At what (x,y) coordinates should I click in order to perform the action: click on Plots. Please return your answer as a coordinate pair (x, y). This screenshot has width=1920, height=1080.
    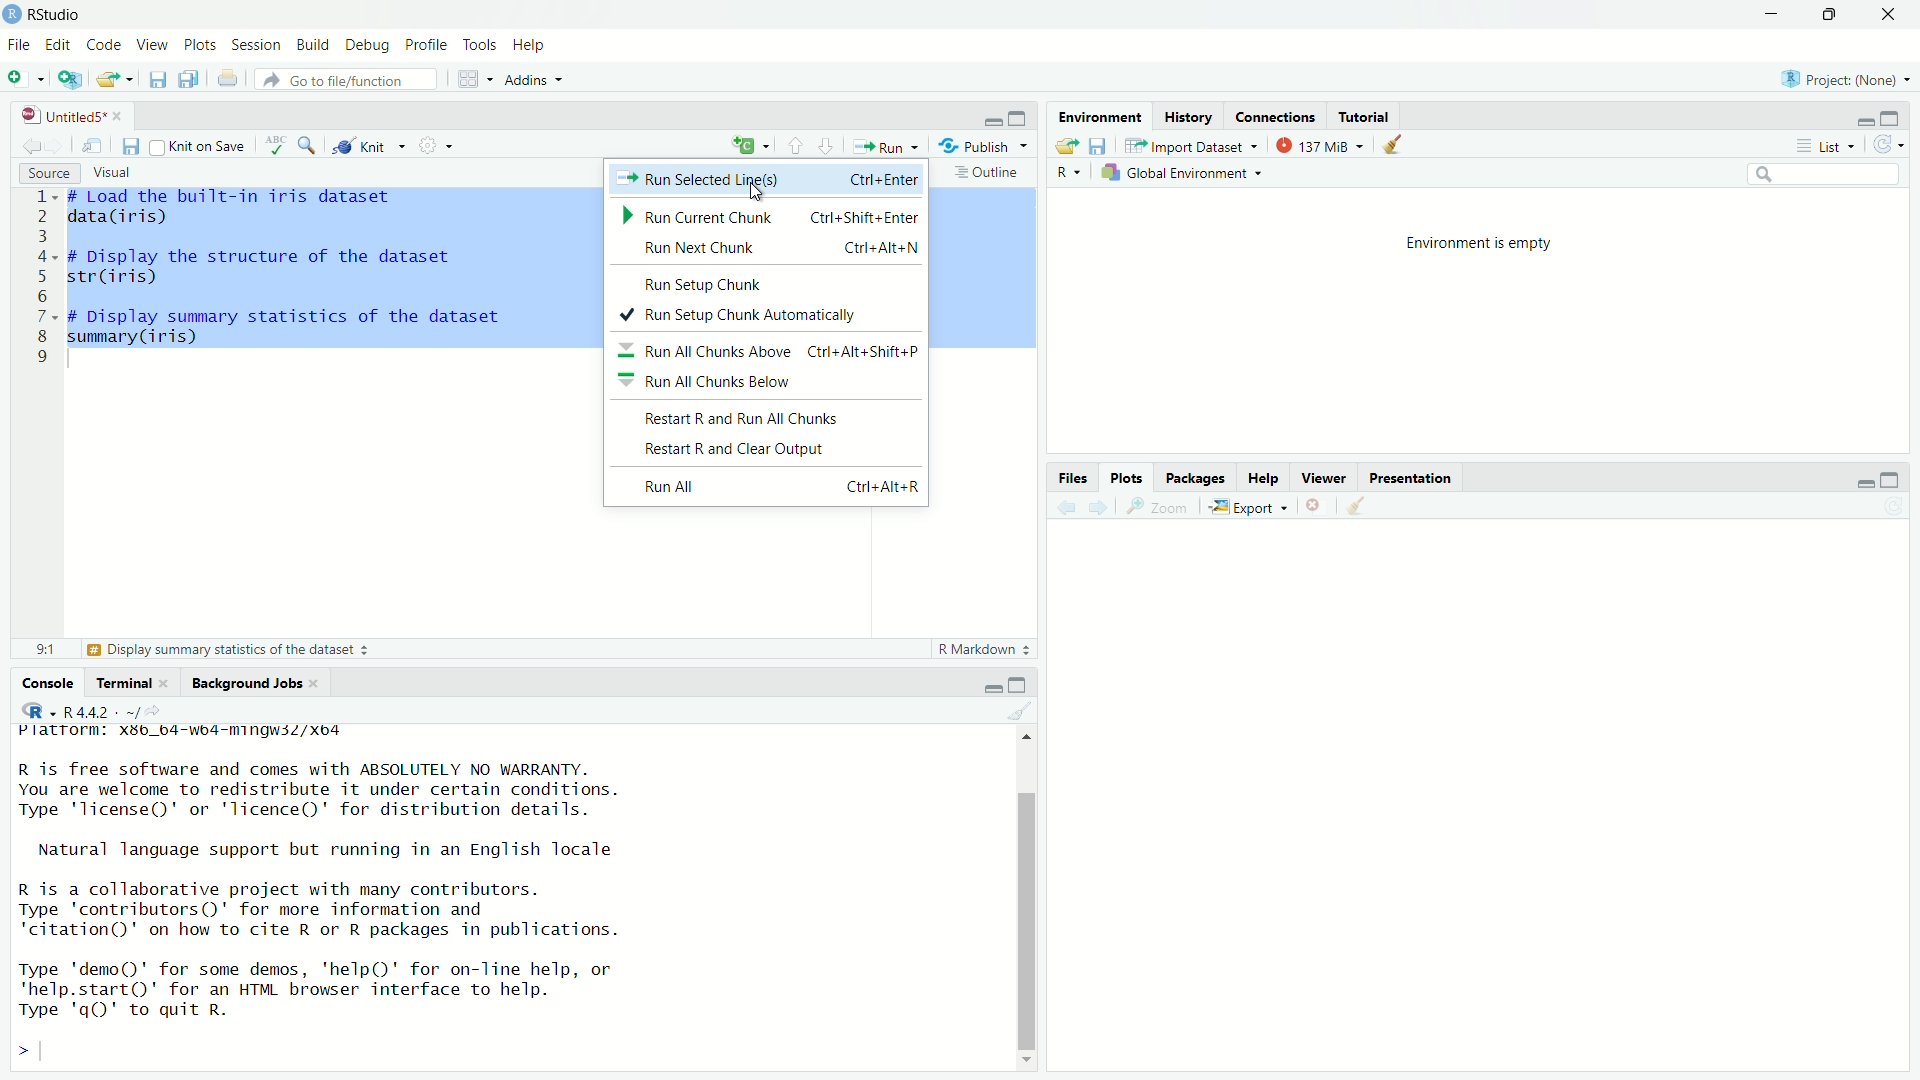
    Looking at the image, I should click on (201, 44).